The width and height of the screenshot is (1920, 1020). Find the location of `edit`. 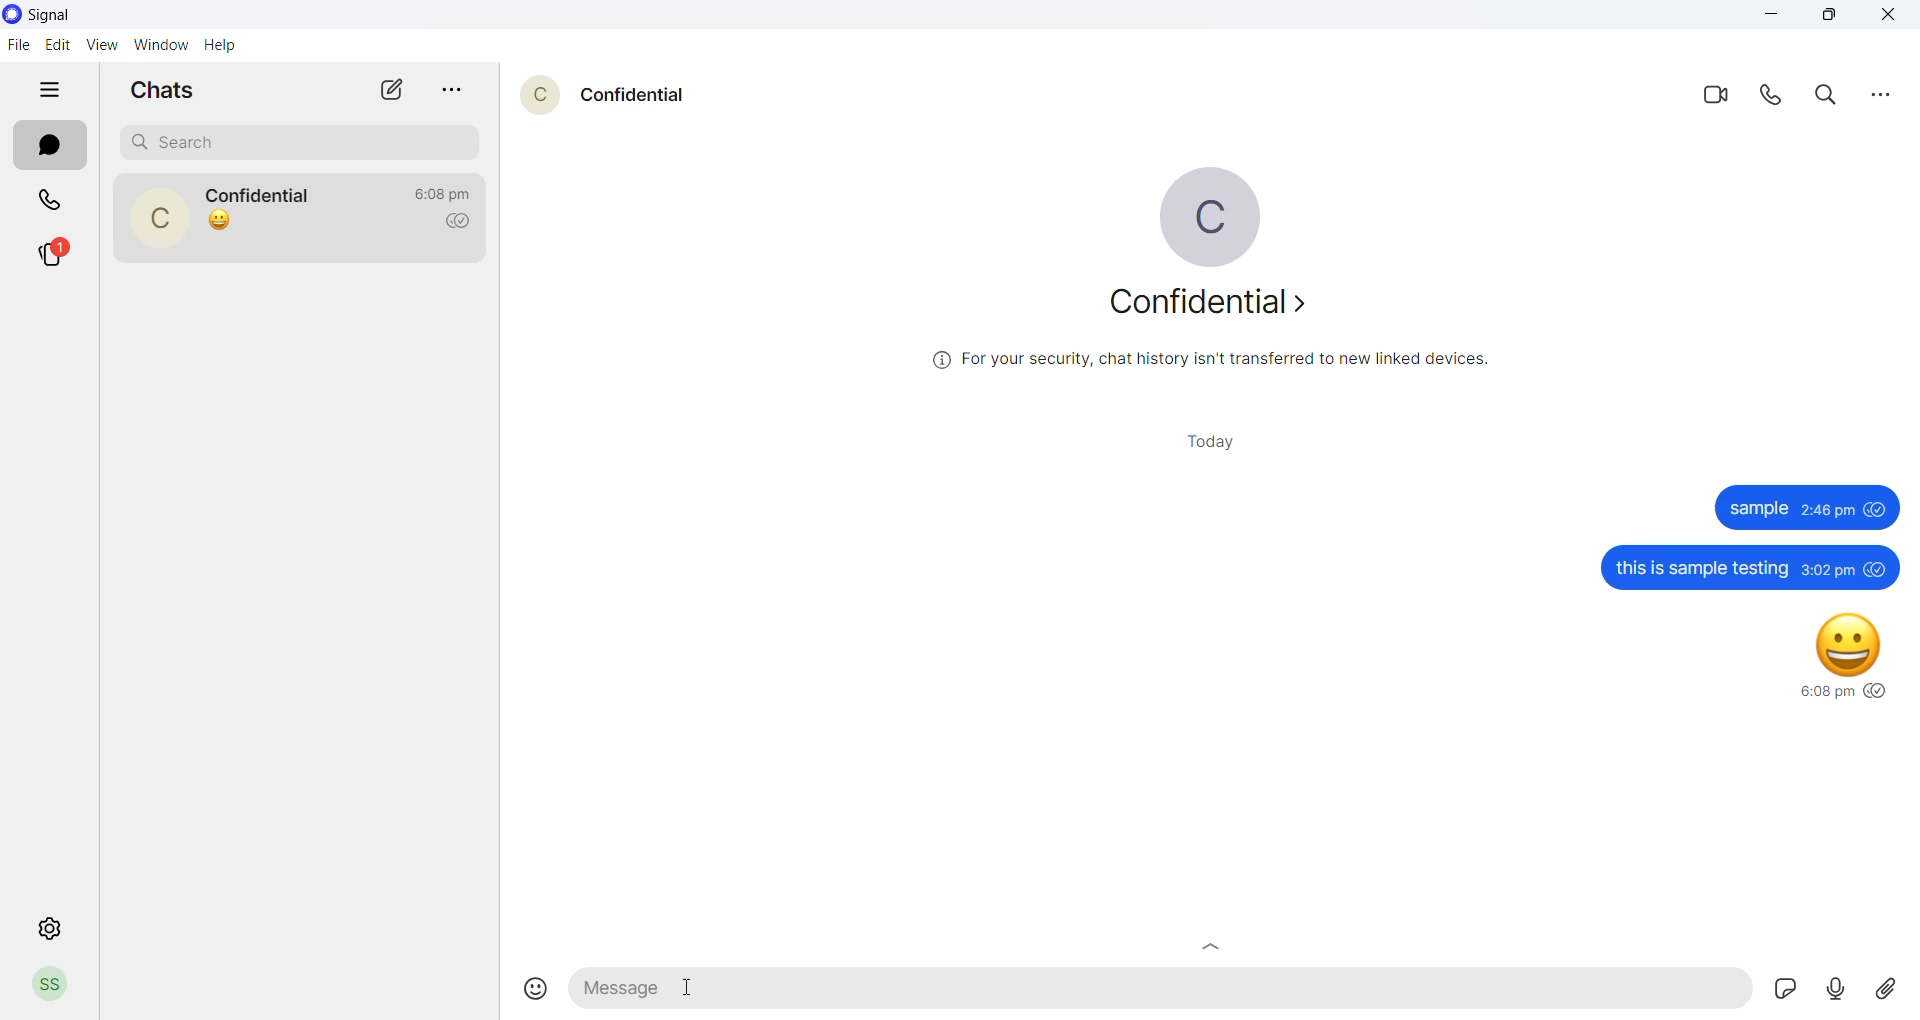

edit is located at coordinates (58, 45).